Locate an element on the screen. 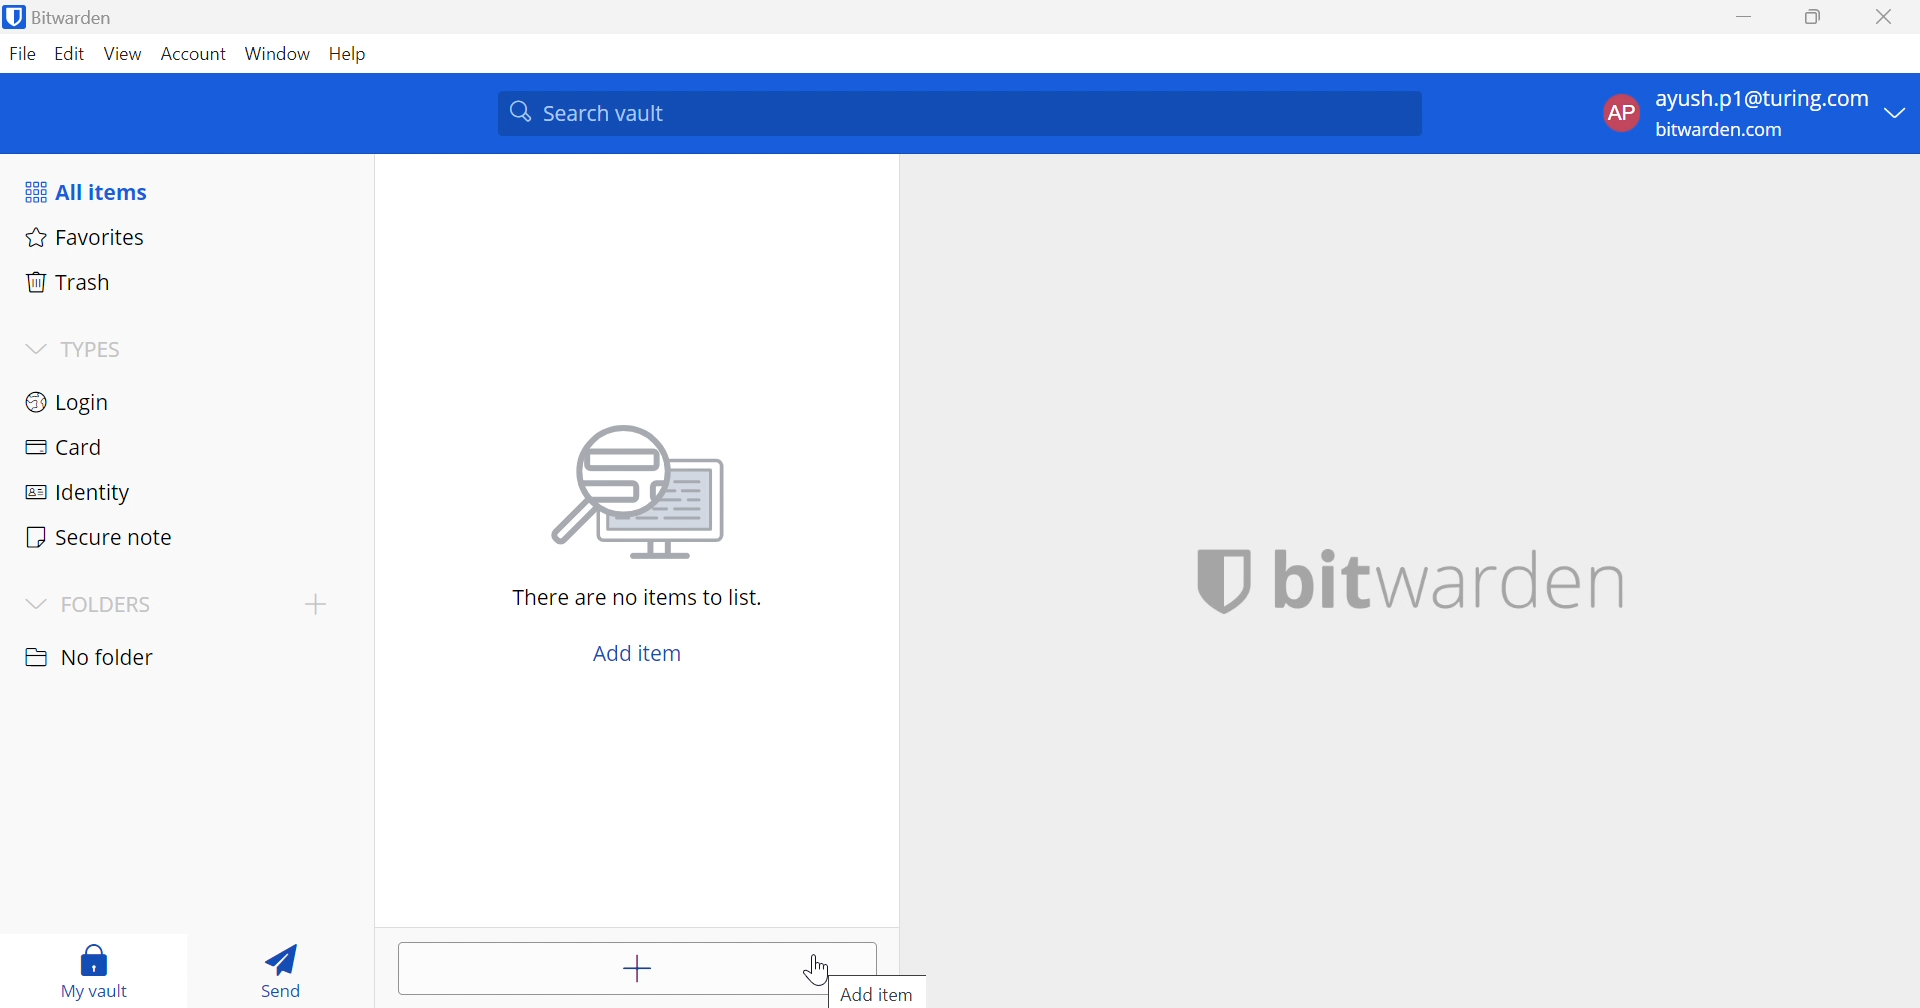  Identity is located at coordinates (71, 495).